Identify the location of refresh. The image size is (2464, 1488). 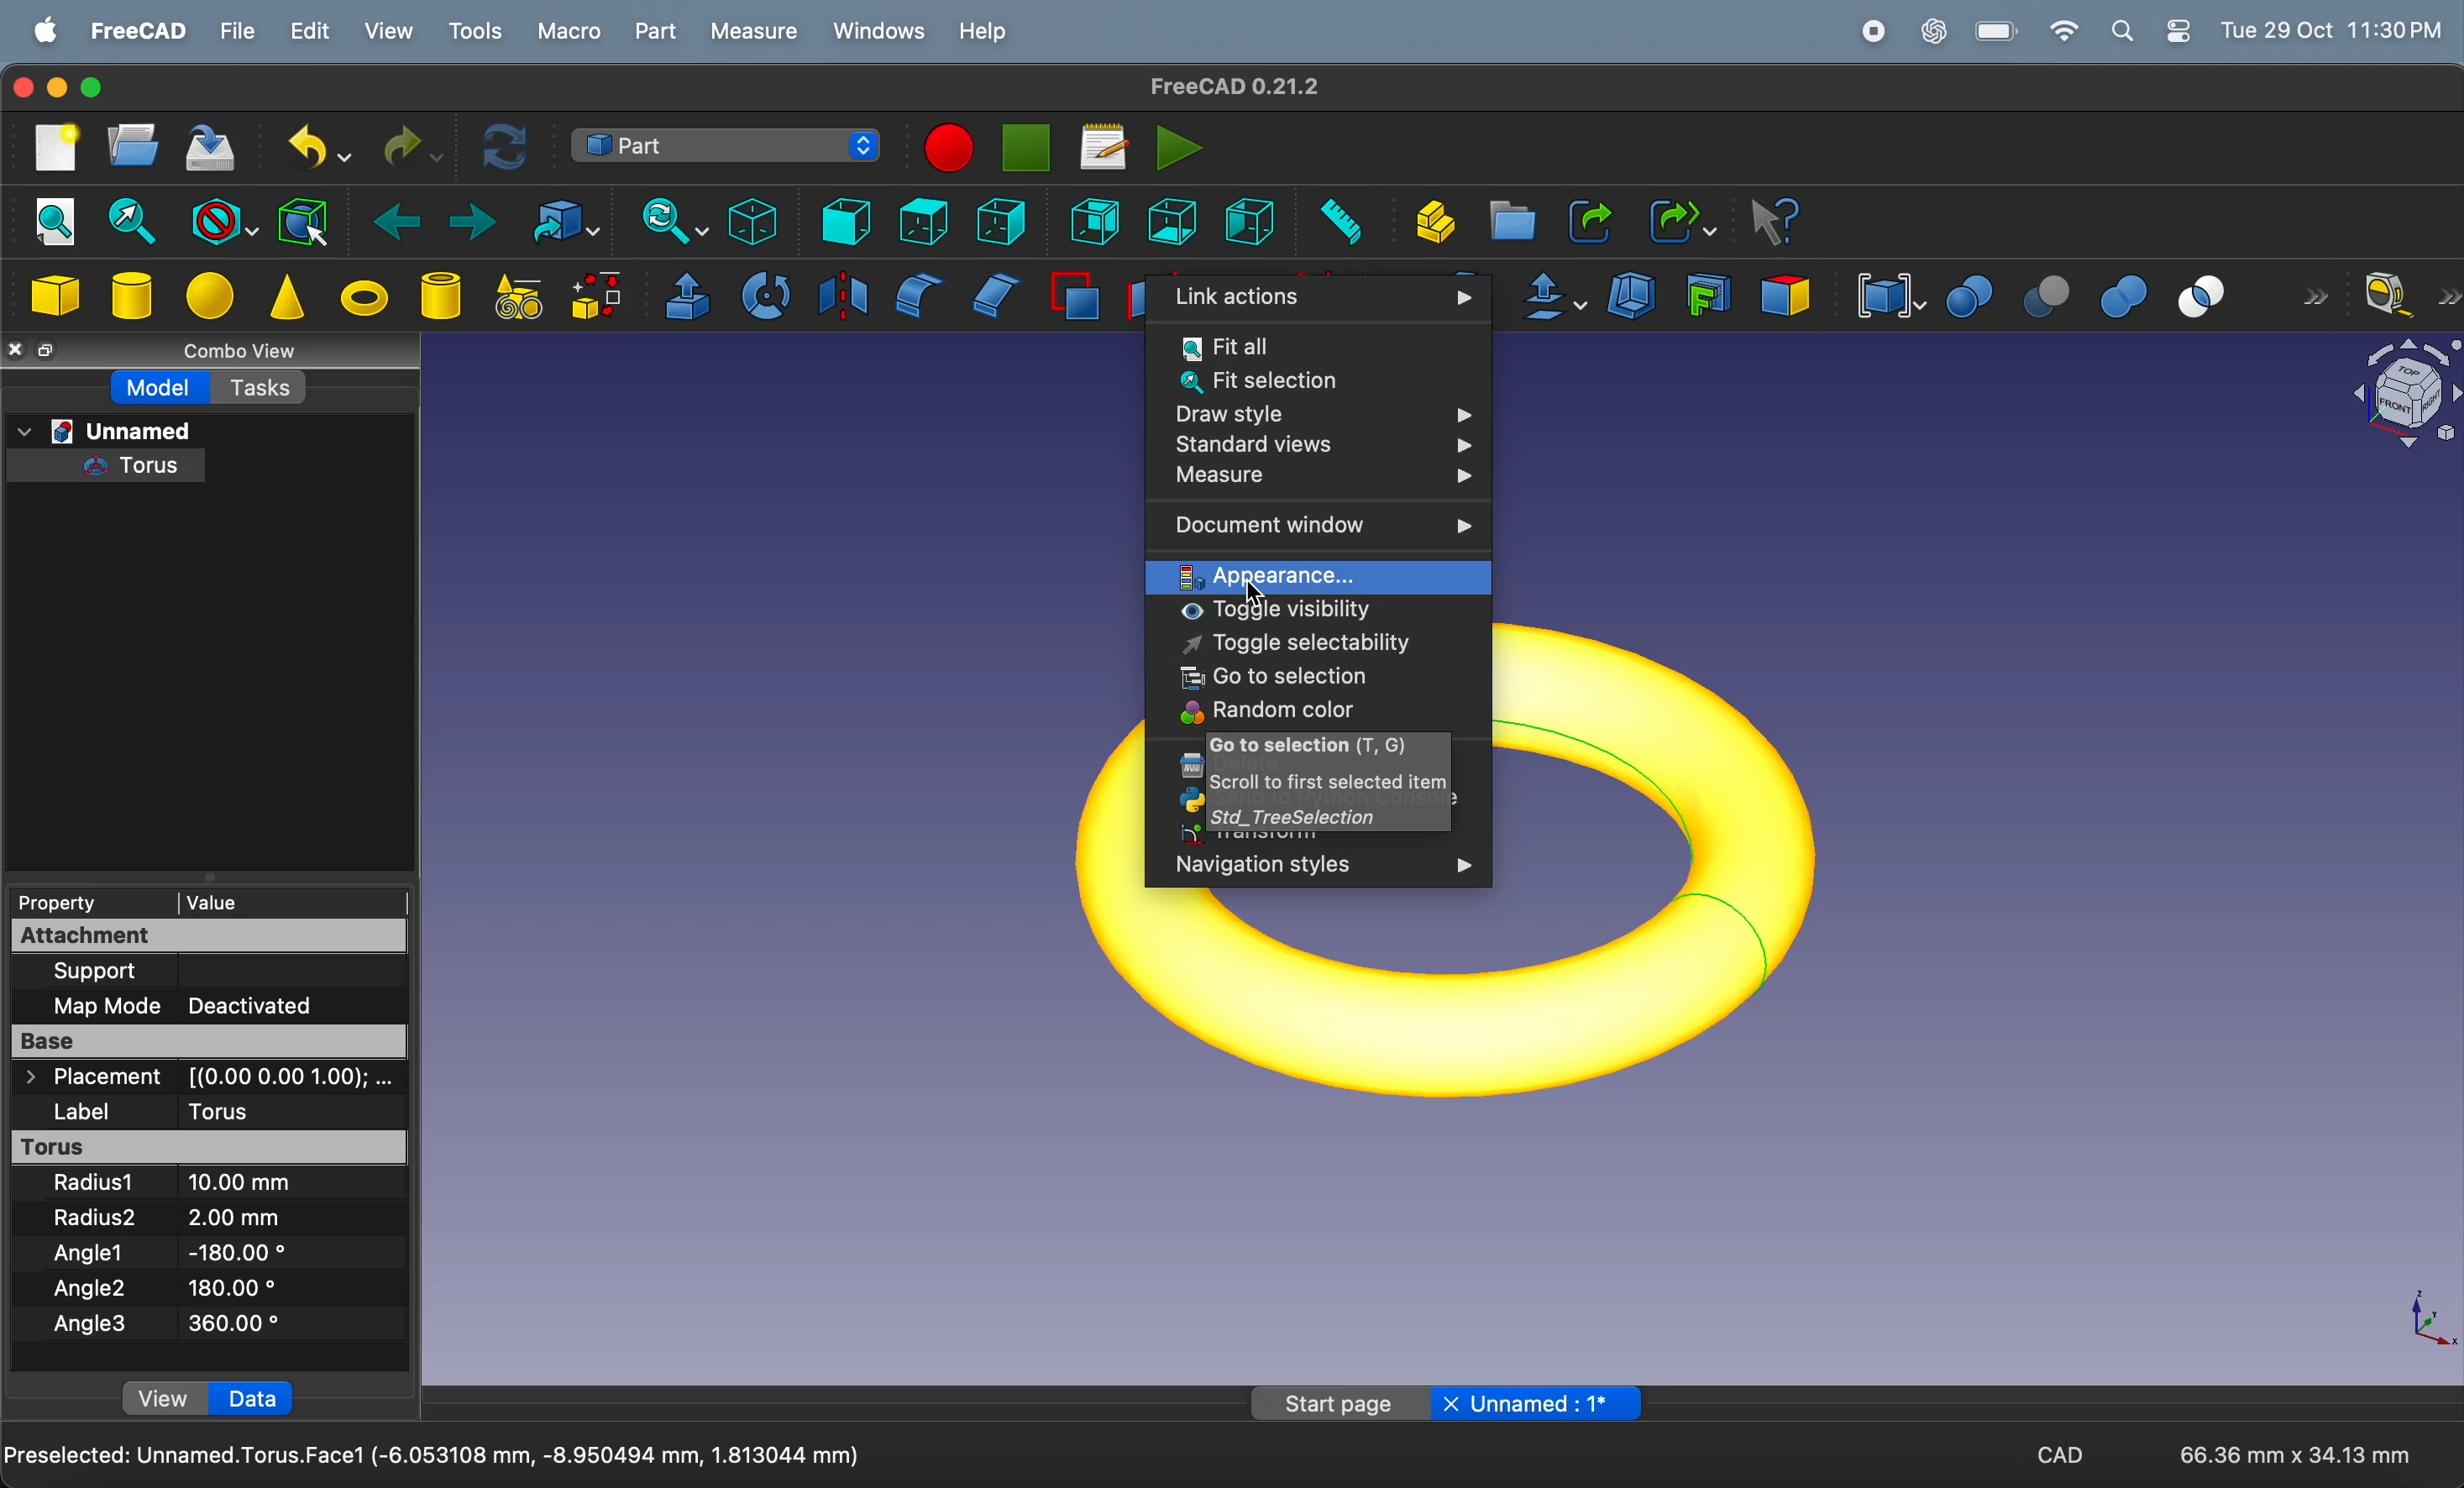
(508, 149).